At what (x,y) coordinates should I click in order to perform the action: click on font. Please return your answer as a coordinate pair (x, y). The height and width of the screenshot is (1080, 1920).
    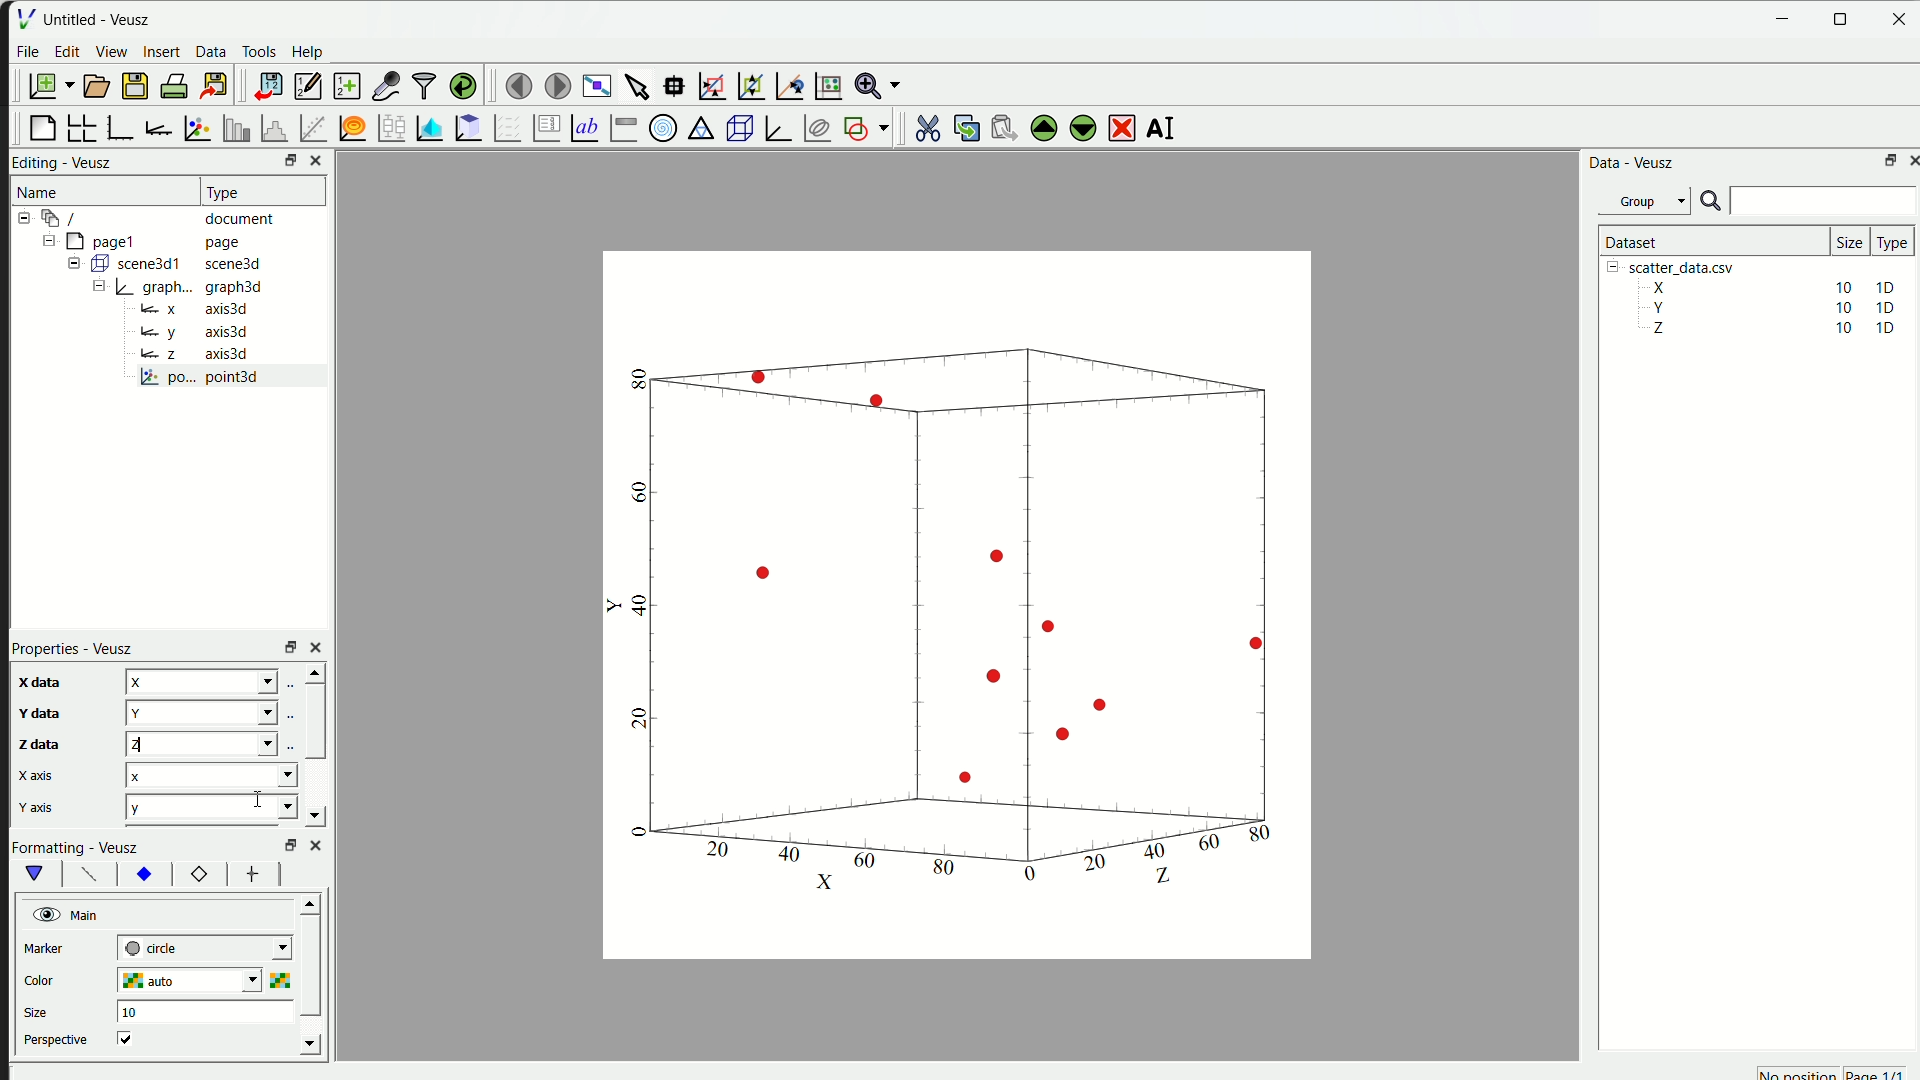
    Looking at the image, I should click on (252, 874).